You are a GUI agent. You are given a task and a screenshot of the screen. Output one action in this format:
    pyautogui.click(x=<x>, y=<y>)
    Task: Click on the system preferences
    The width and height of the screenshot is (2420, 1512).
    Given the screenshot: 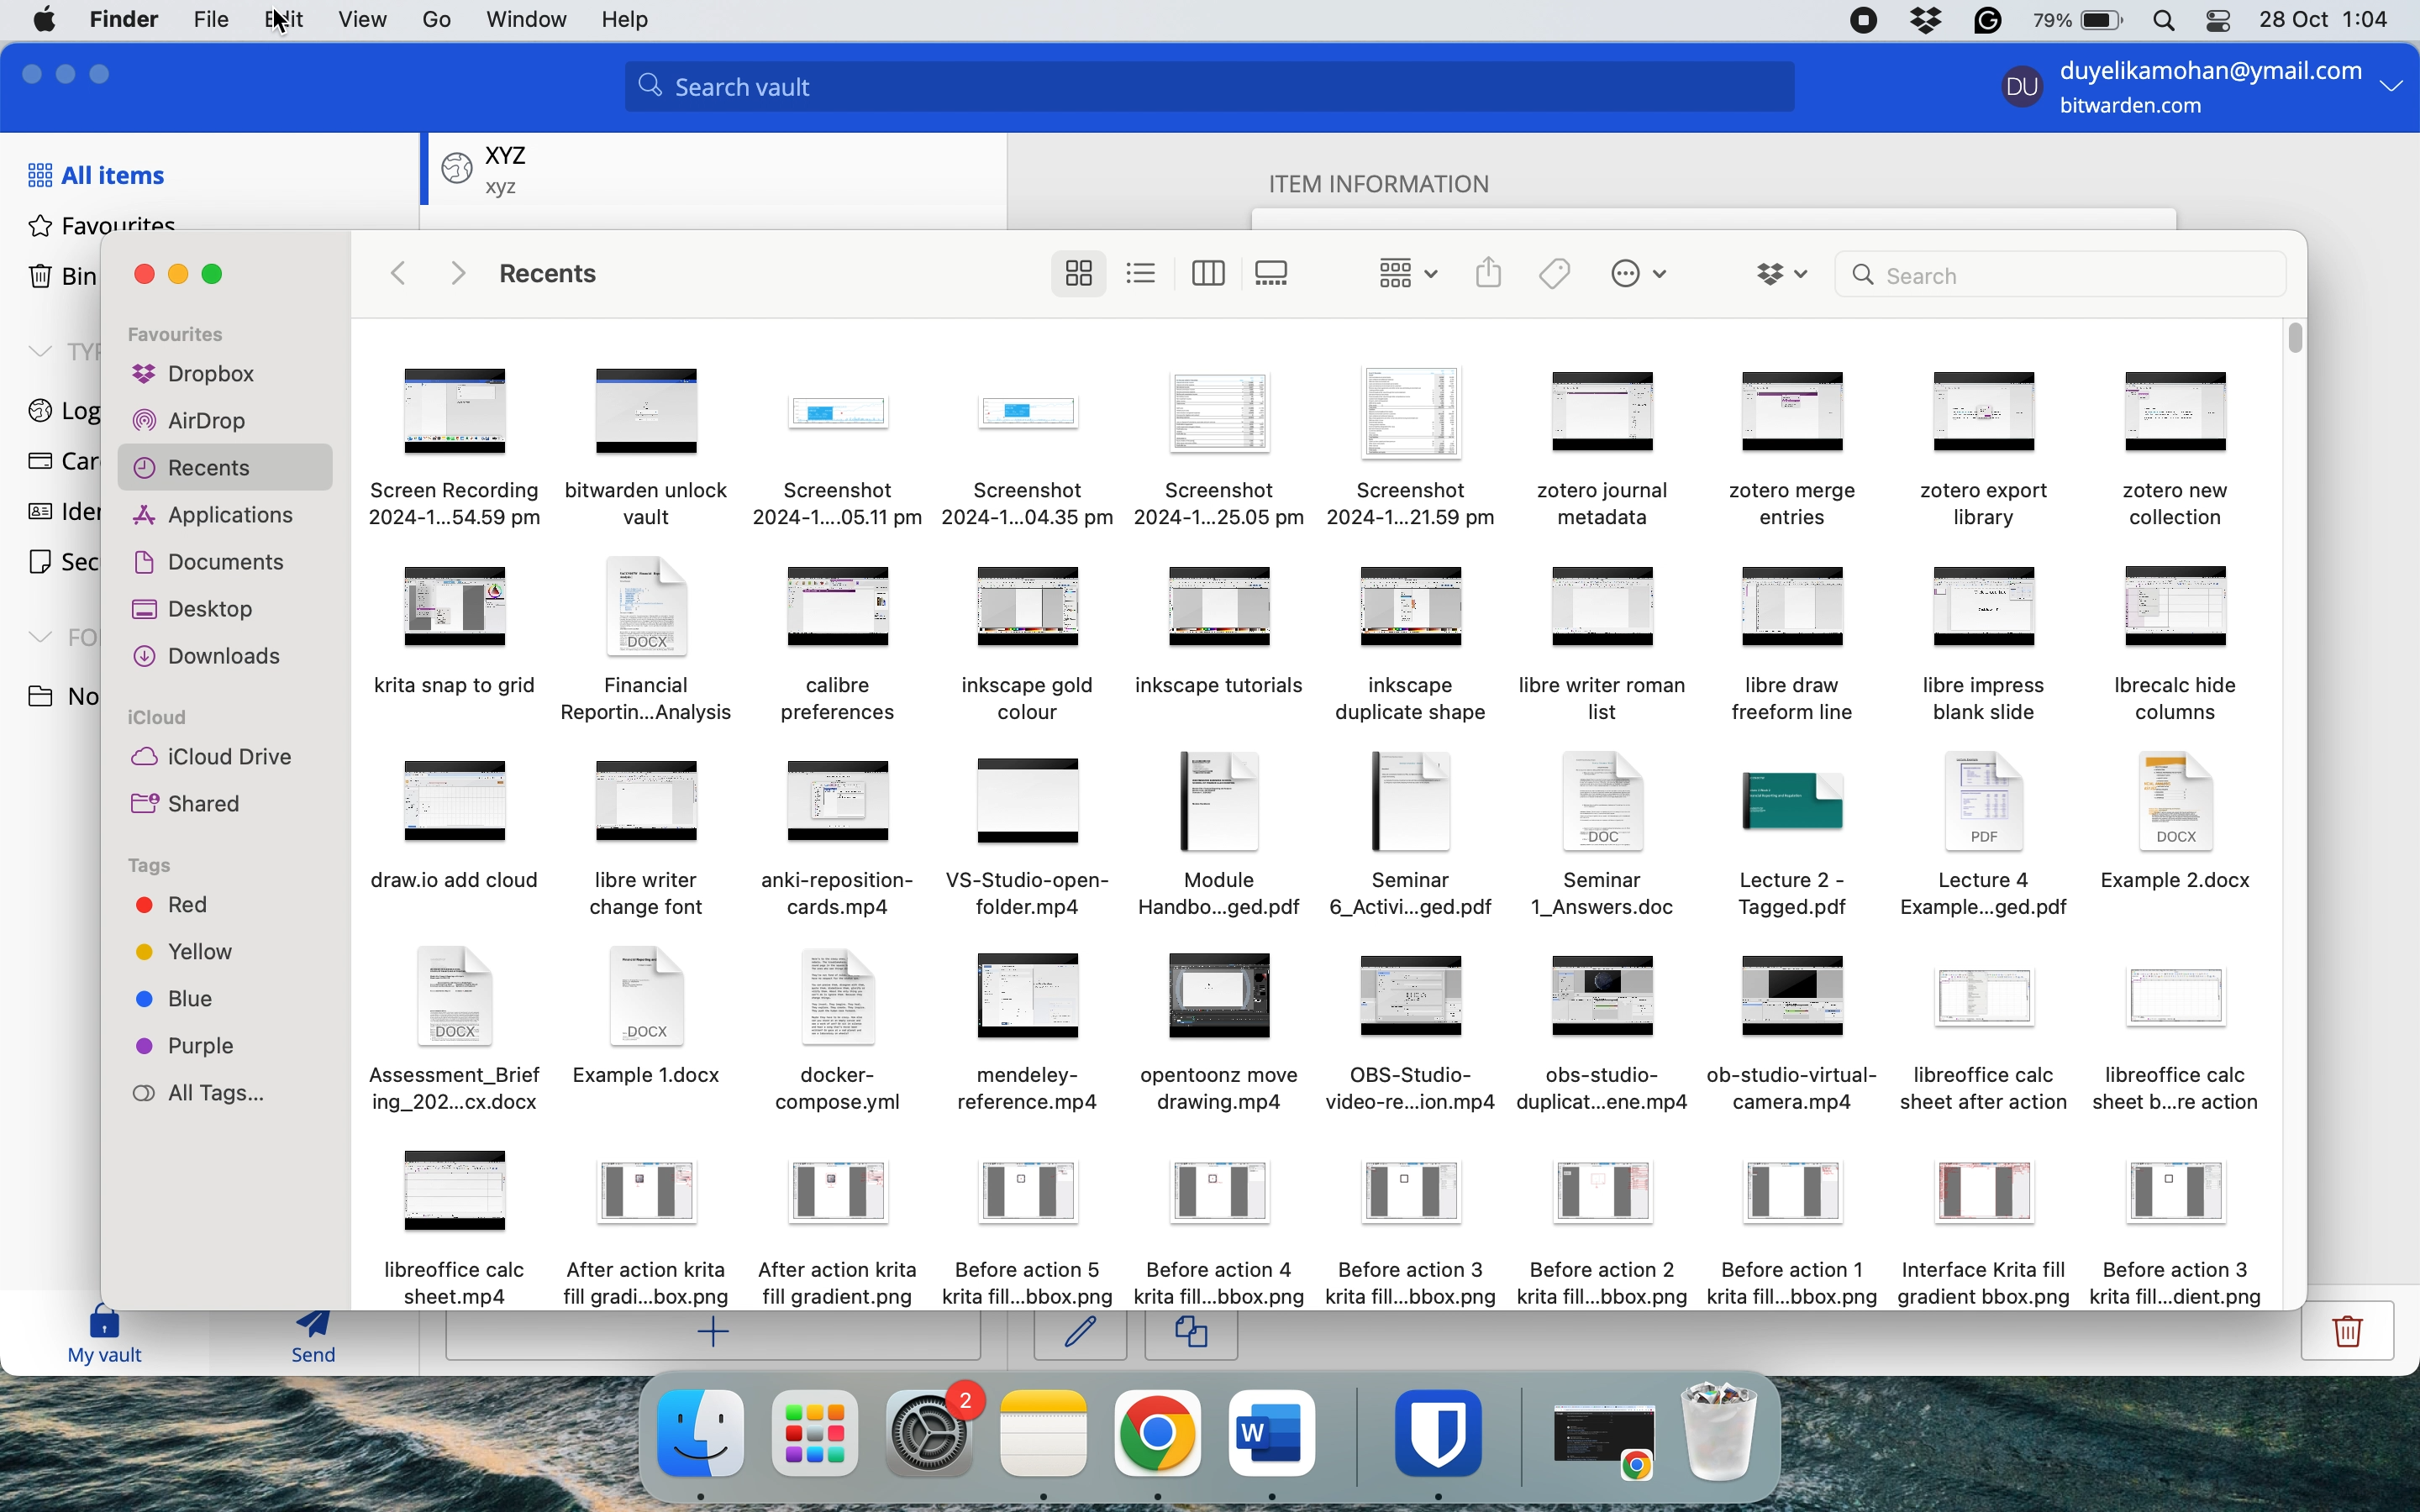 What is the action you would take?
    pyautogui.click(x=934, y=1432)
    